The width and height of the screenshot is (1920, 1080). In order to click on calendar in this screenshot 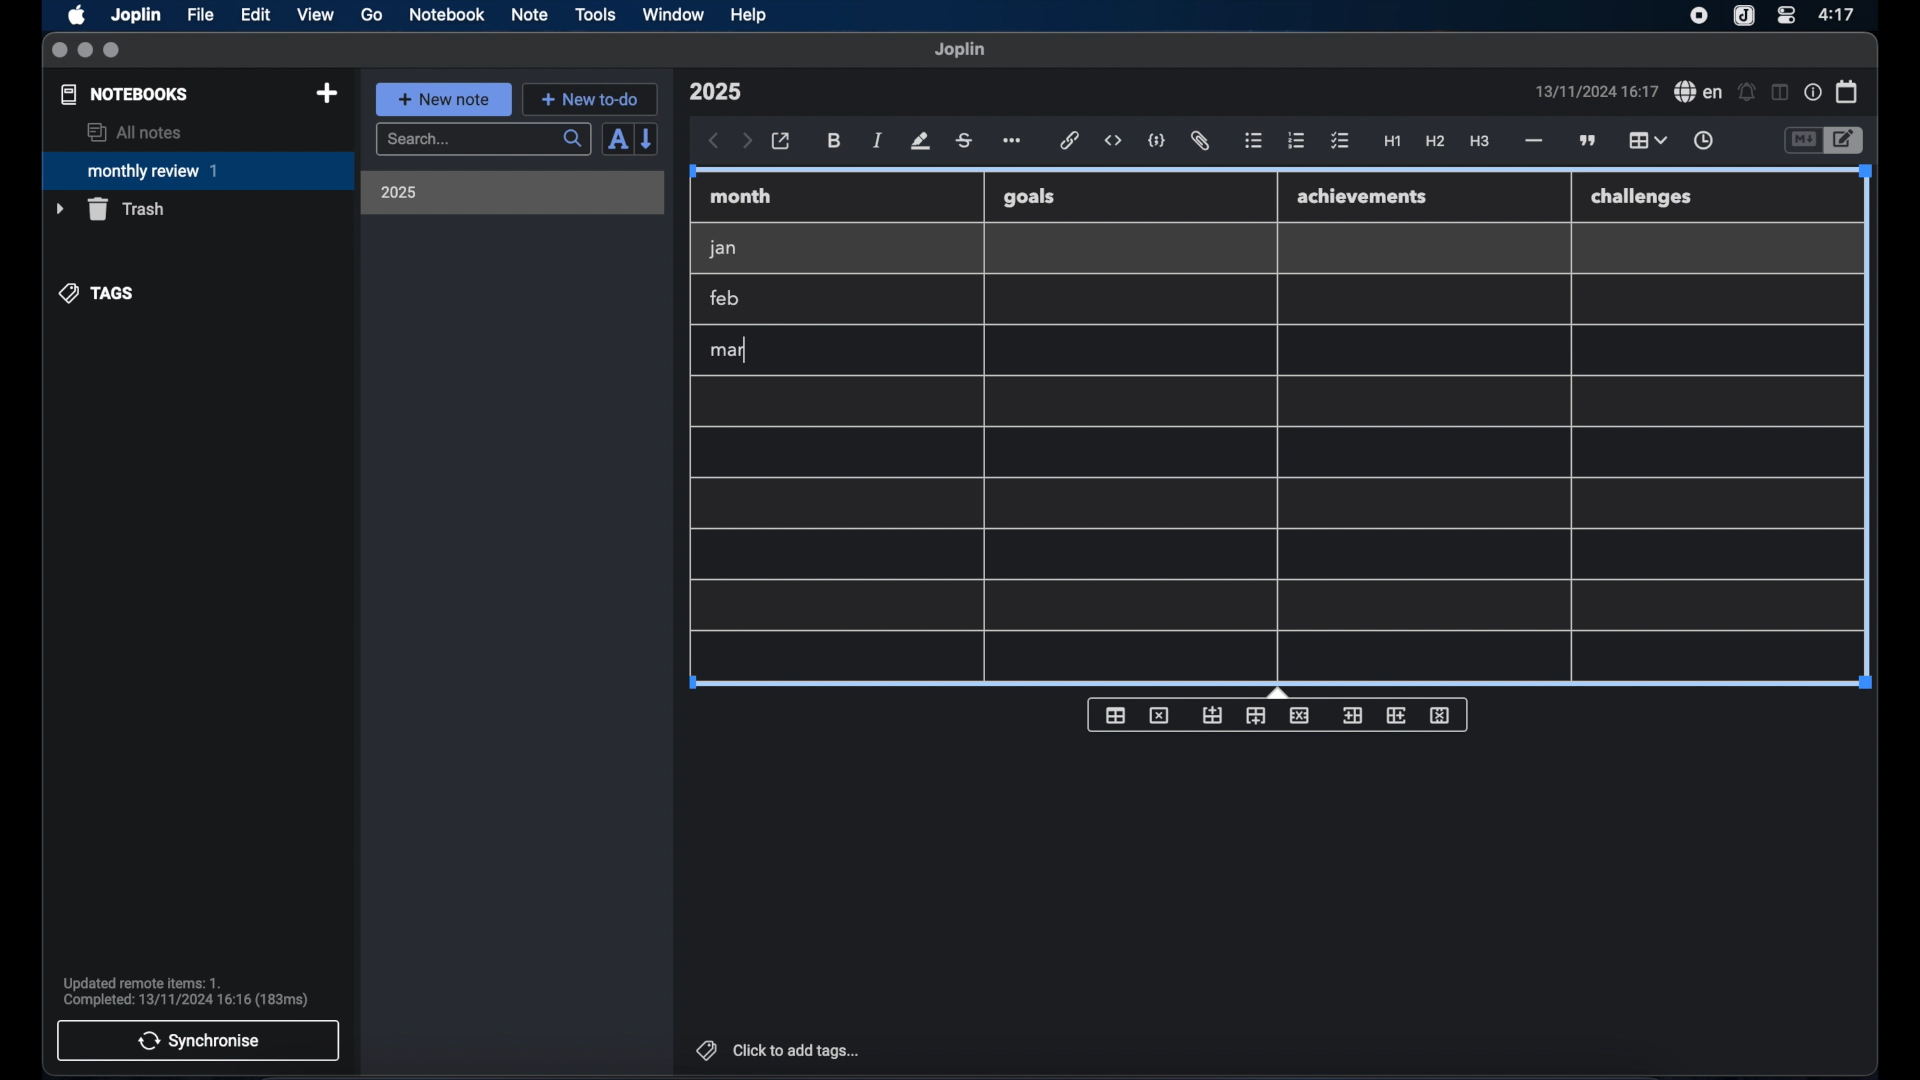, I will do `click(1848, 91)`.